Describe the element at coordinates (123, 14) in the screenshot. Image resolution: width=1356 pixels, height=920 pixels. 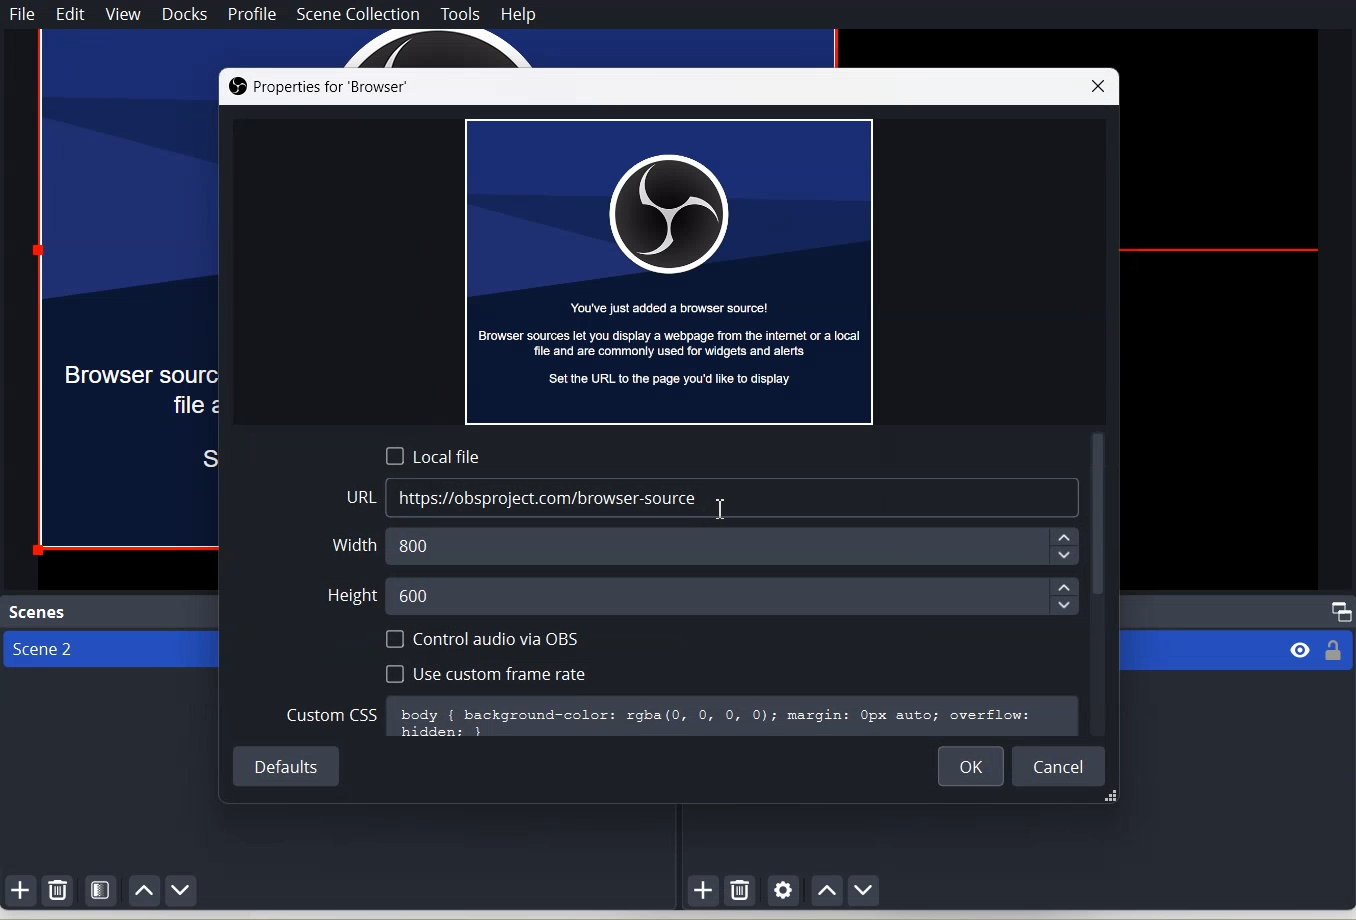
I see `View` at that location.